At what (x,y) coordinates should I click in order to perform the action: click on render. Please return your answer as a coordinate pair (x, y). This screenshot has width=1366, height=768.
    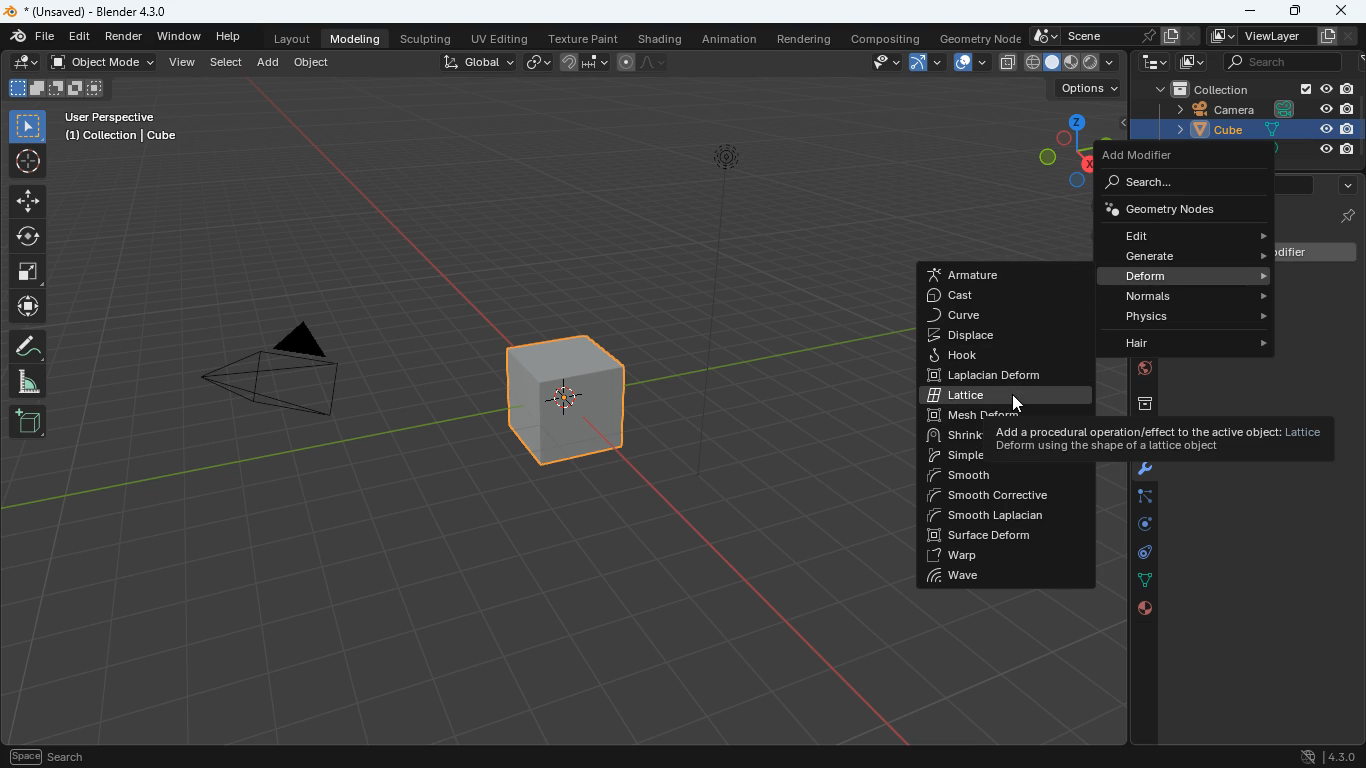
    Looking at the image, I should click on (124, 36).